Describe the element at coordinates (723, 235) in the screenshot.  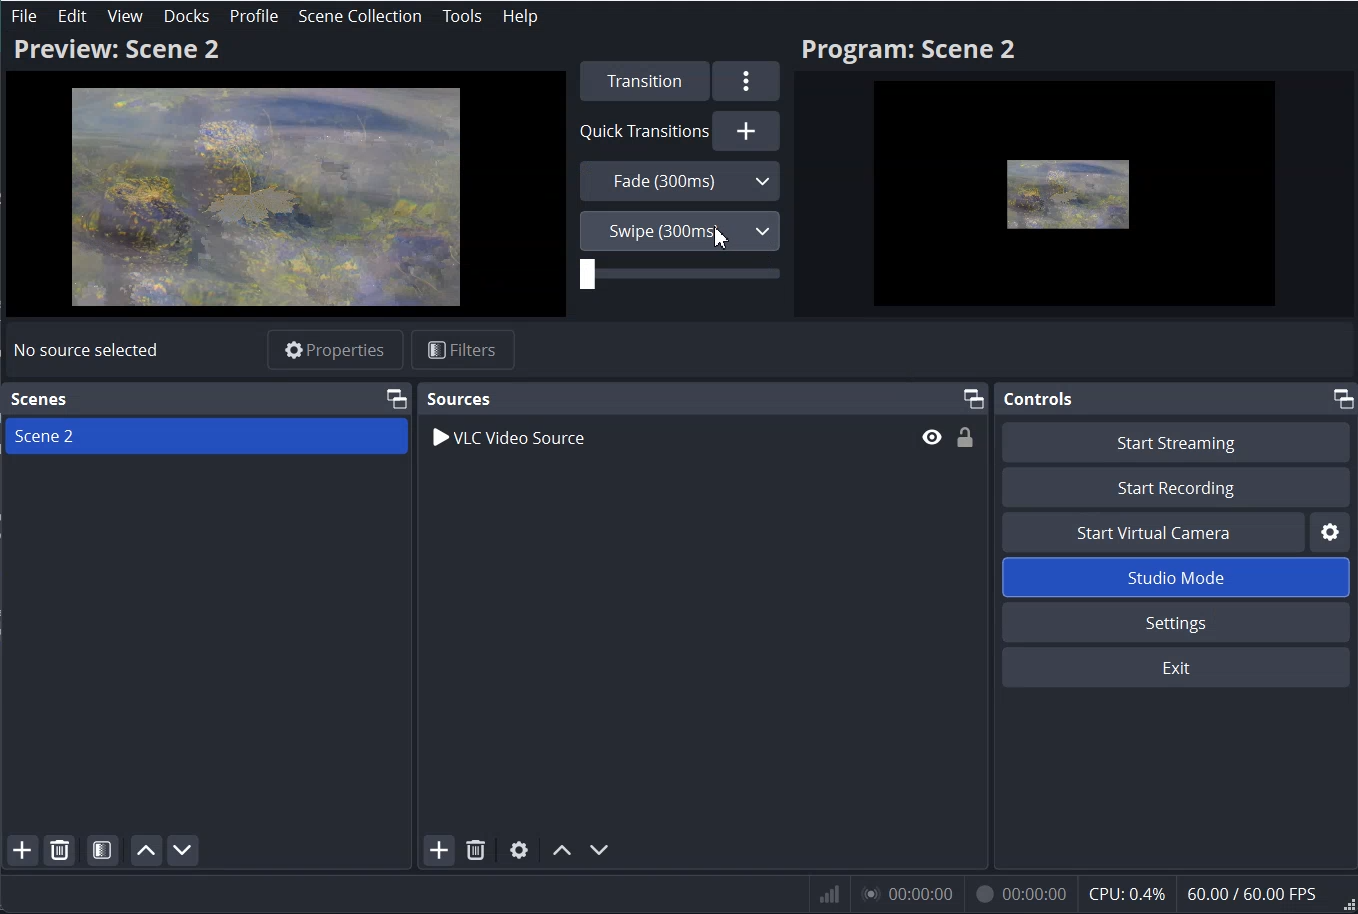
I see `Cursor` at that location.